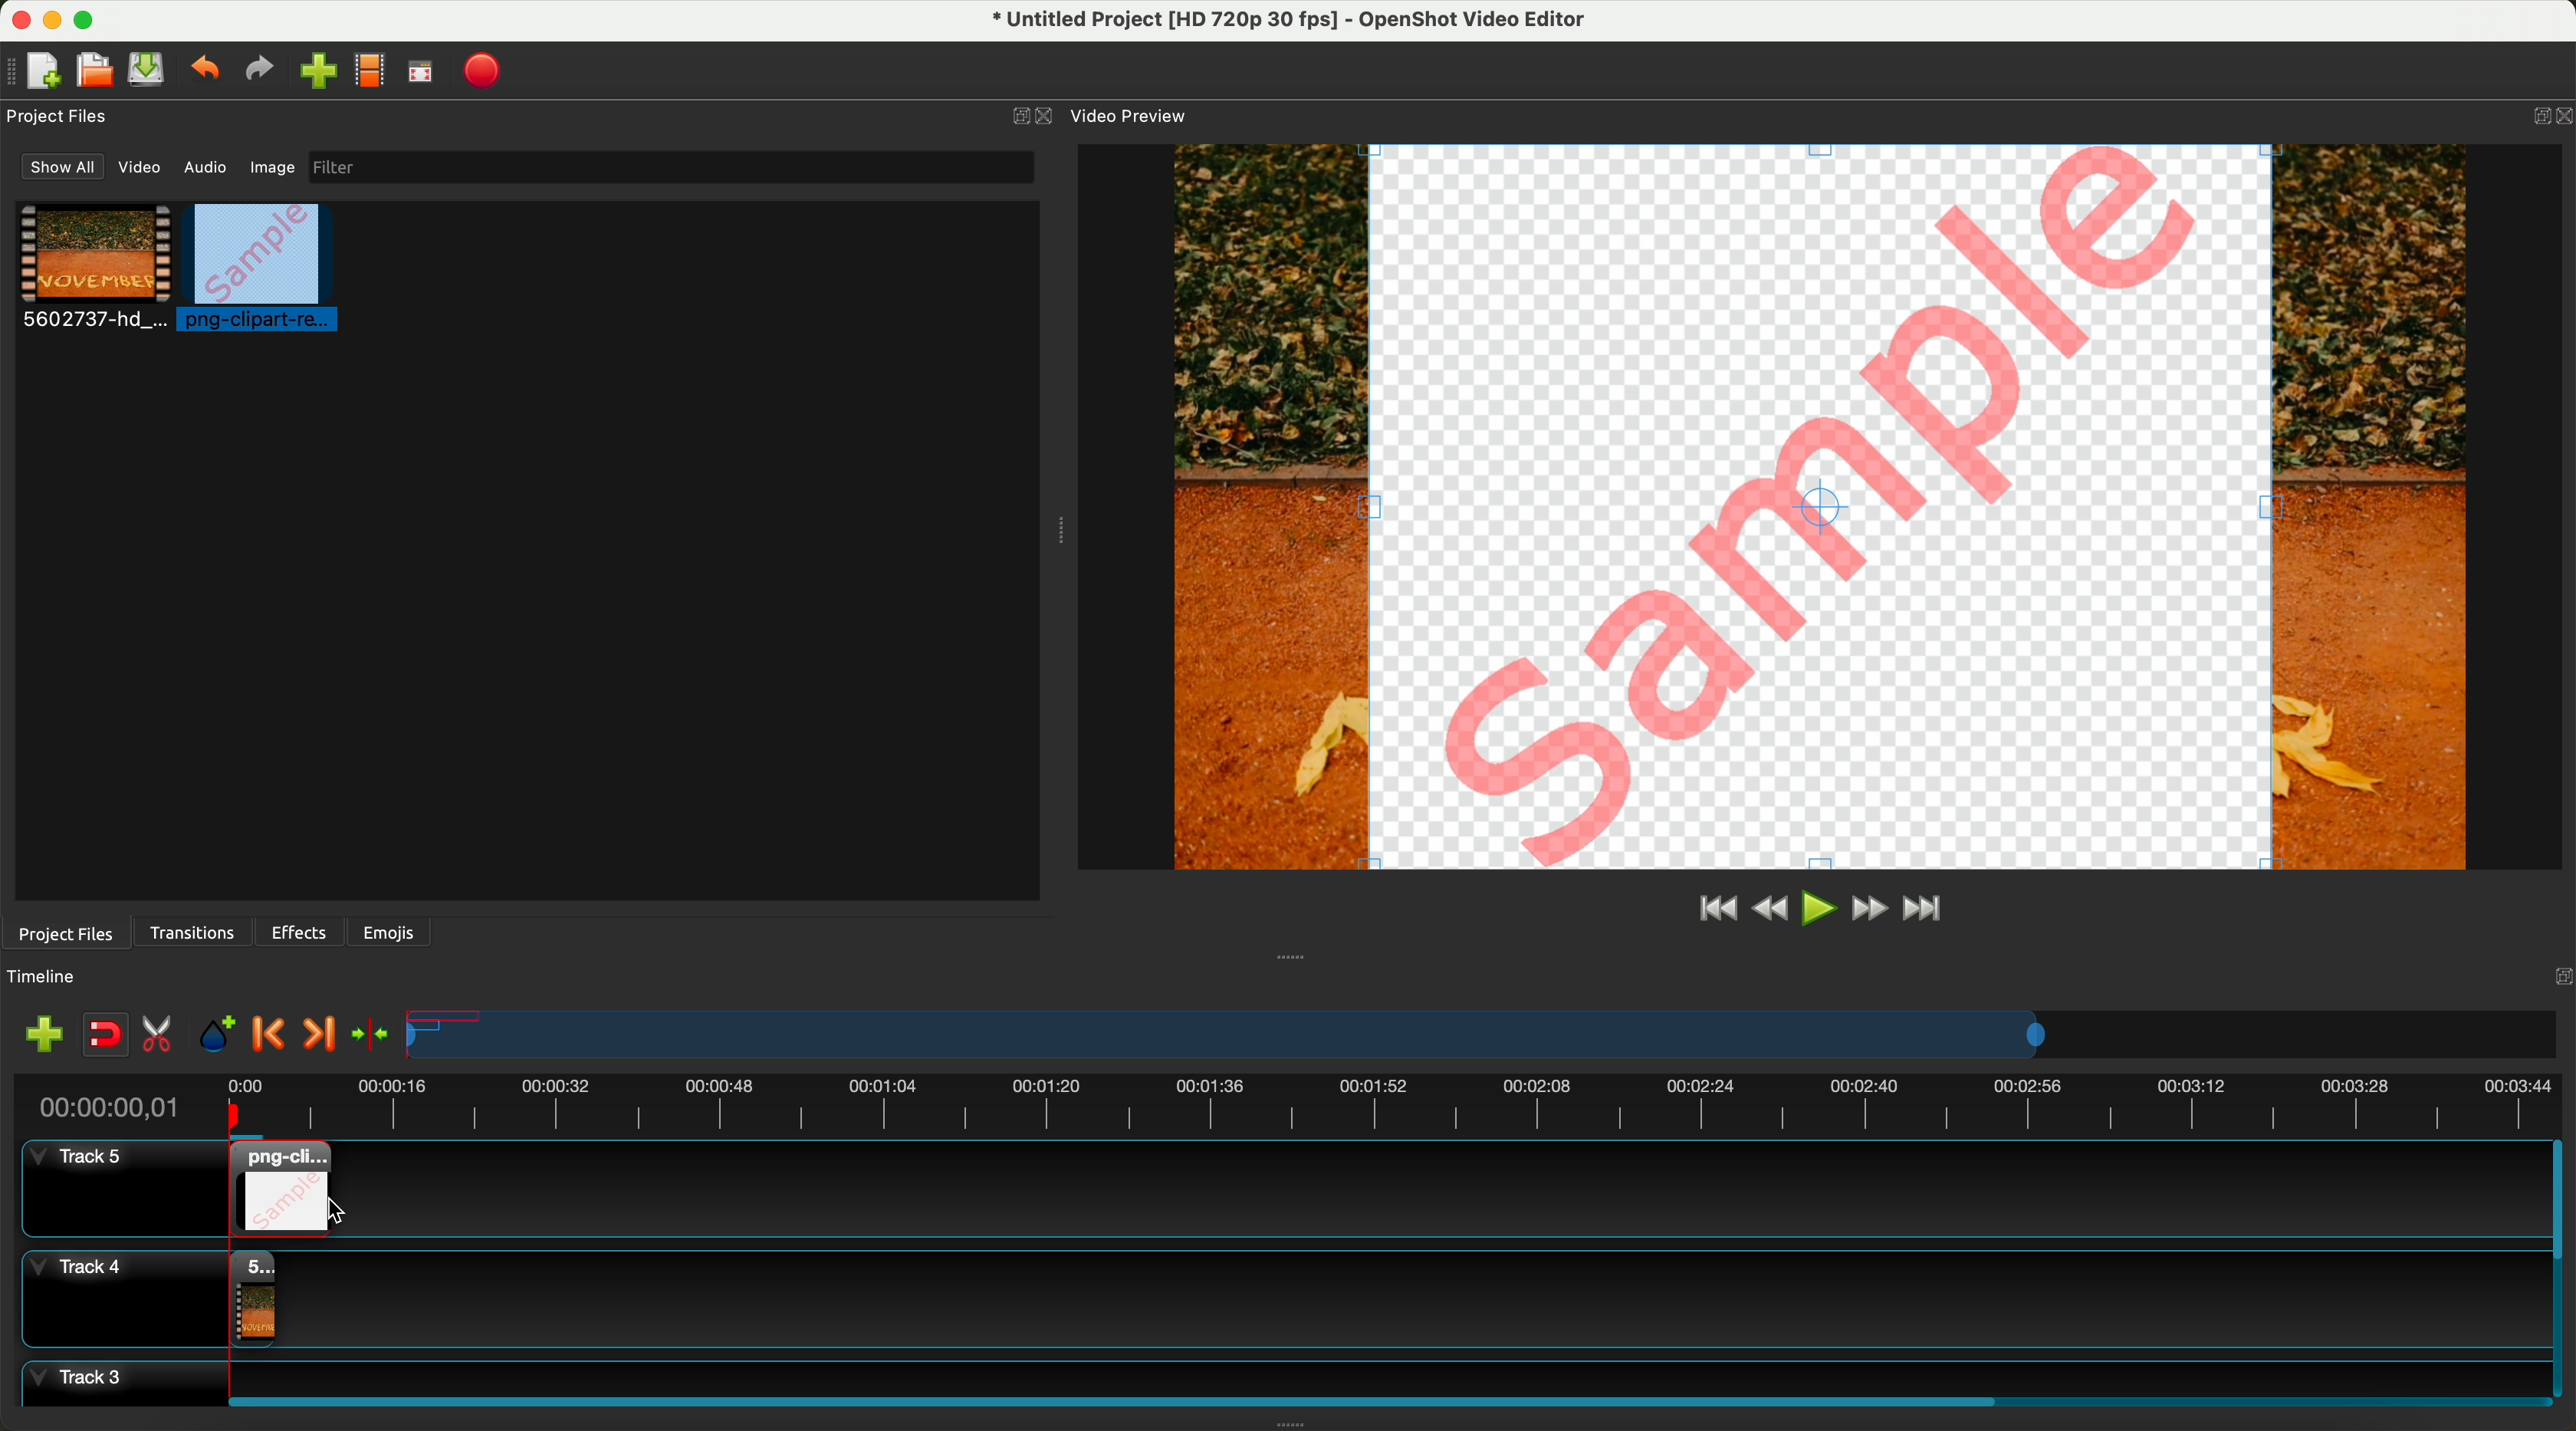 This screenshot has height=1431, width=2576. Describe the element at coordinates (93, 72) in the screenshot. I see `open project` at that location.